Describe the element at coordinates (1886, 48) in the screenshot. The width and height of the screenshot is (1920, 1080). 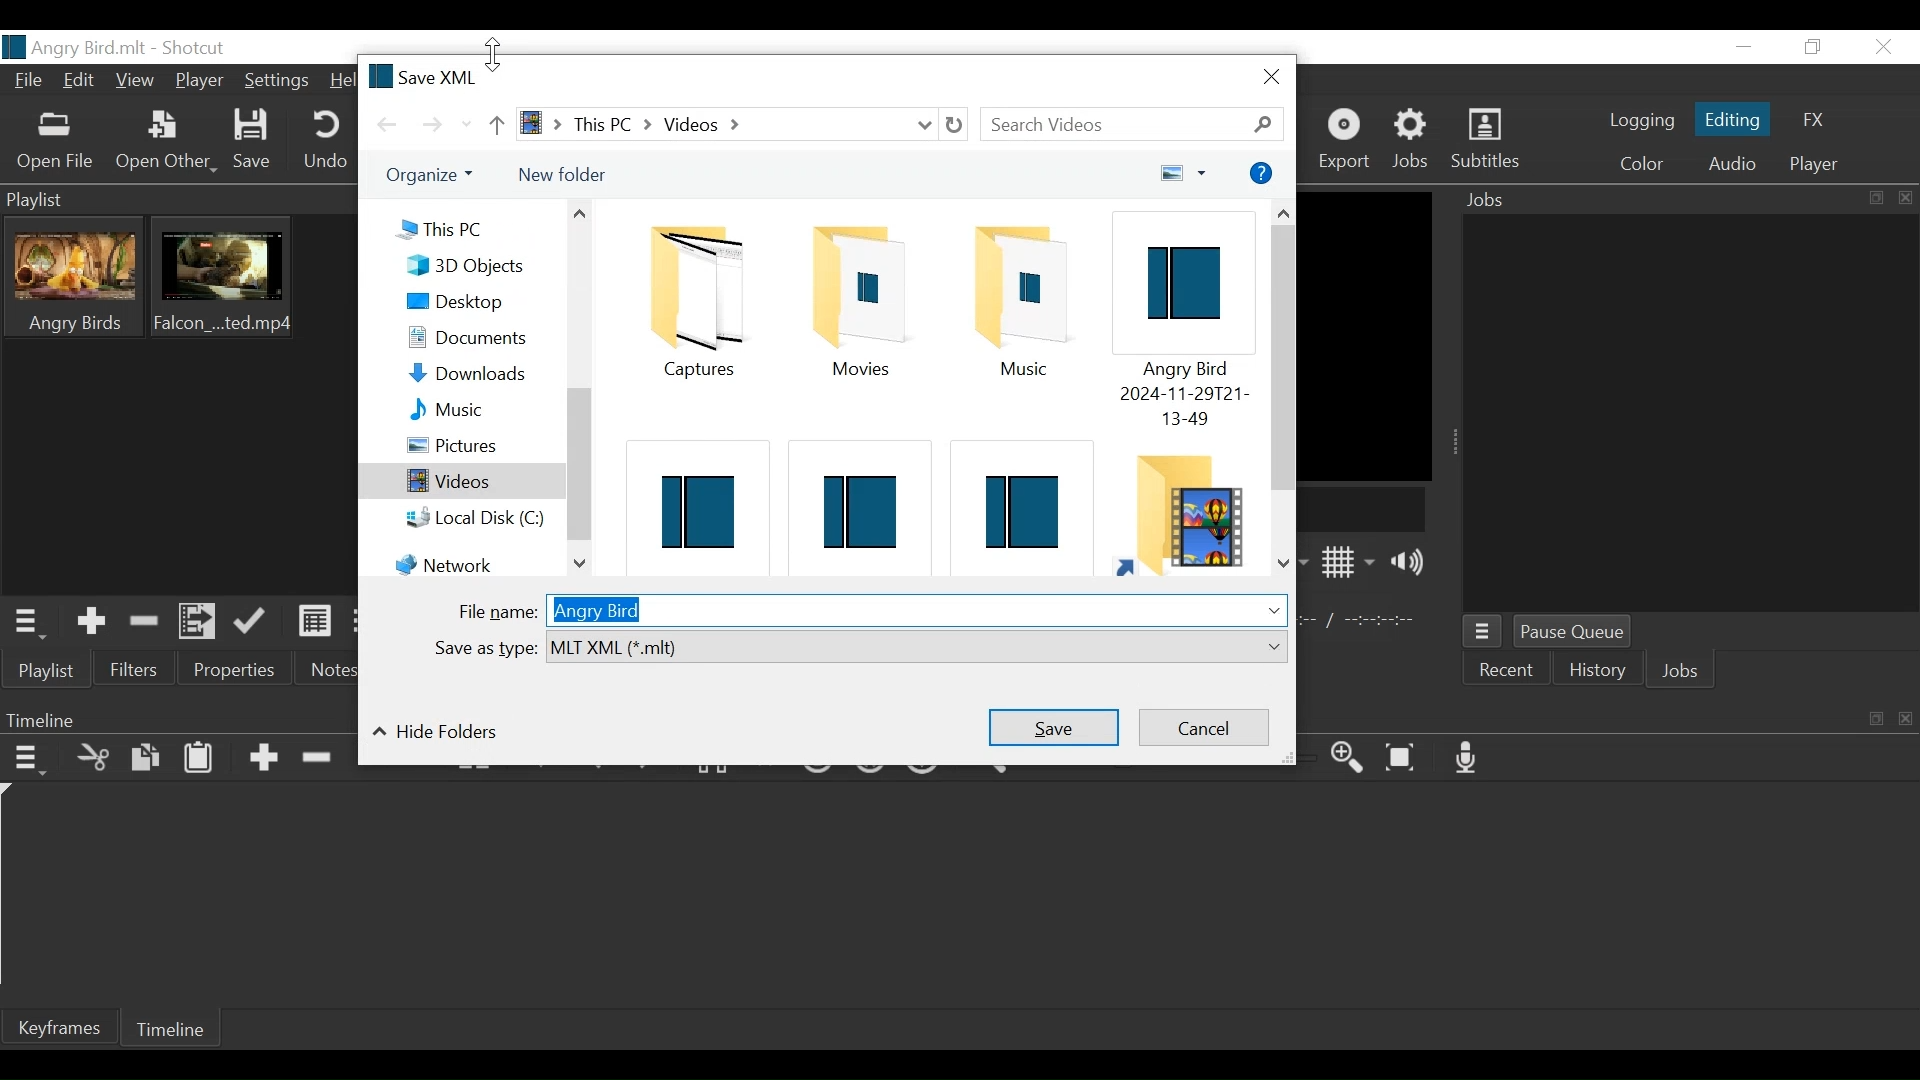
I see `Close` at that location.